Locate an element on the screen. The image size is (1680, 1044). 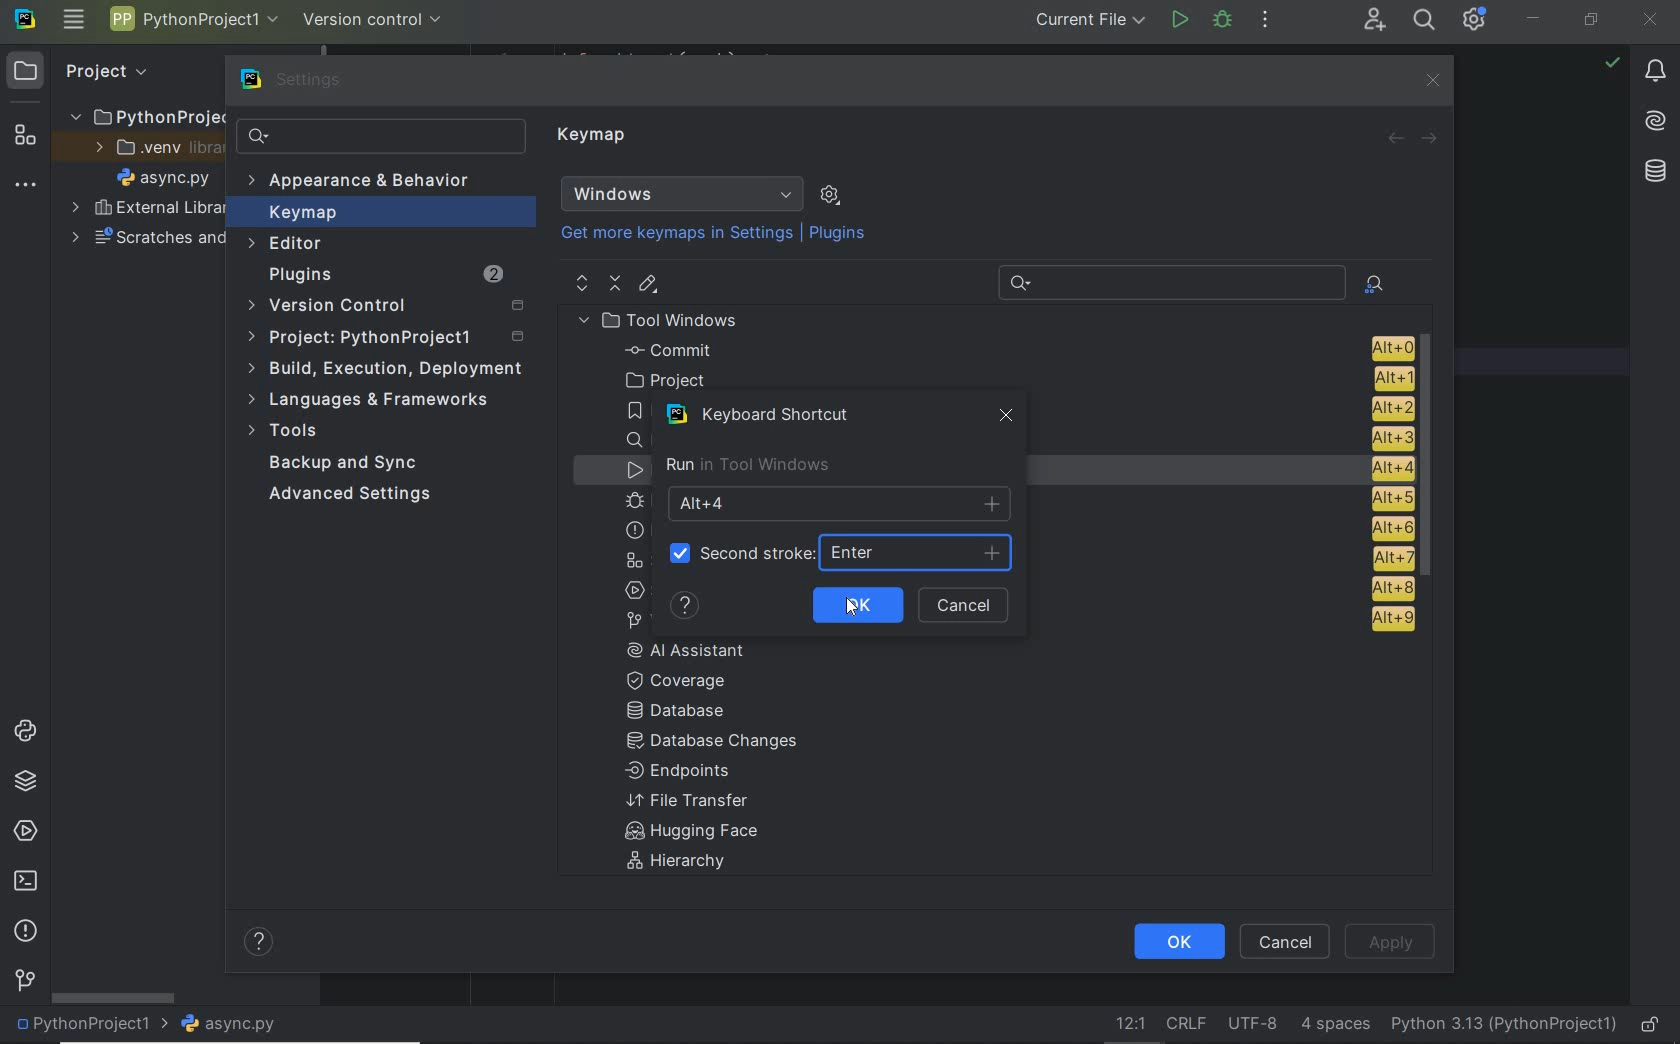
build, execution, deployment is located at coordinates (384, 369).